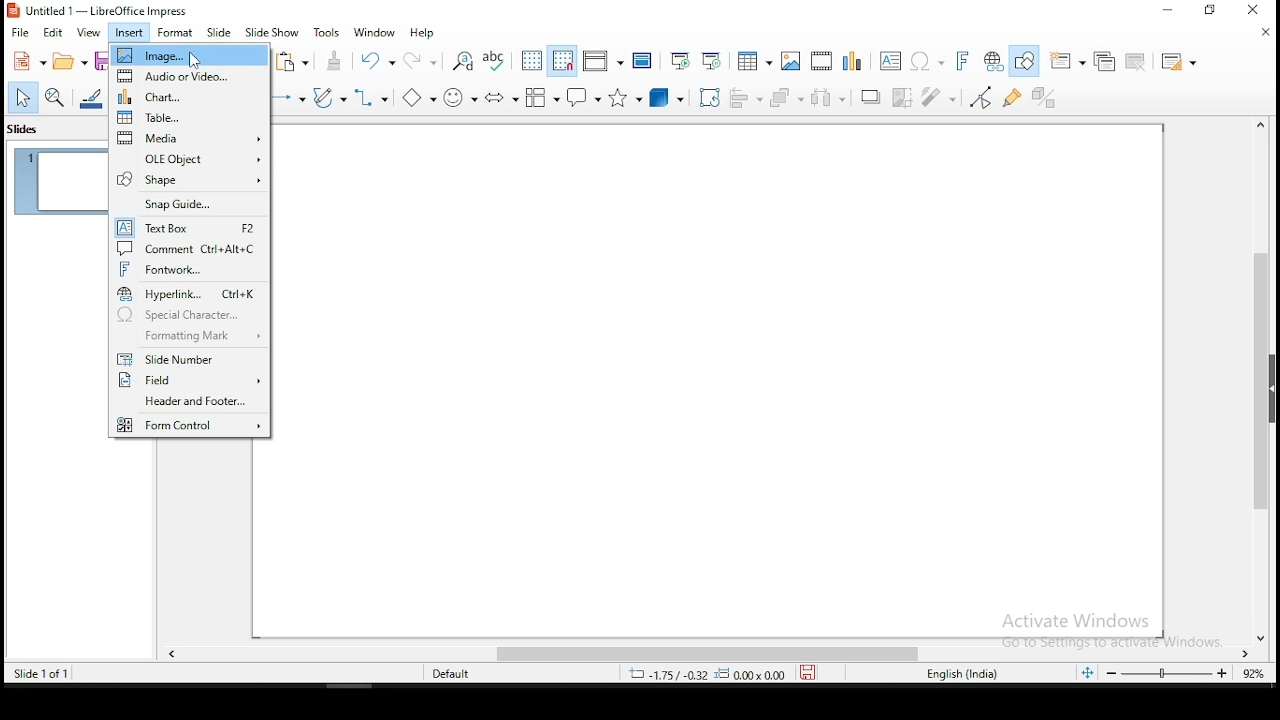 This screenshot has width=1280, height=720. Describe the element at coordinates (1254, 132) in the screenshot. I see `scroll up` at that location.